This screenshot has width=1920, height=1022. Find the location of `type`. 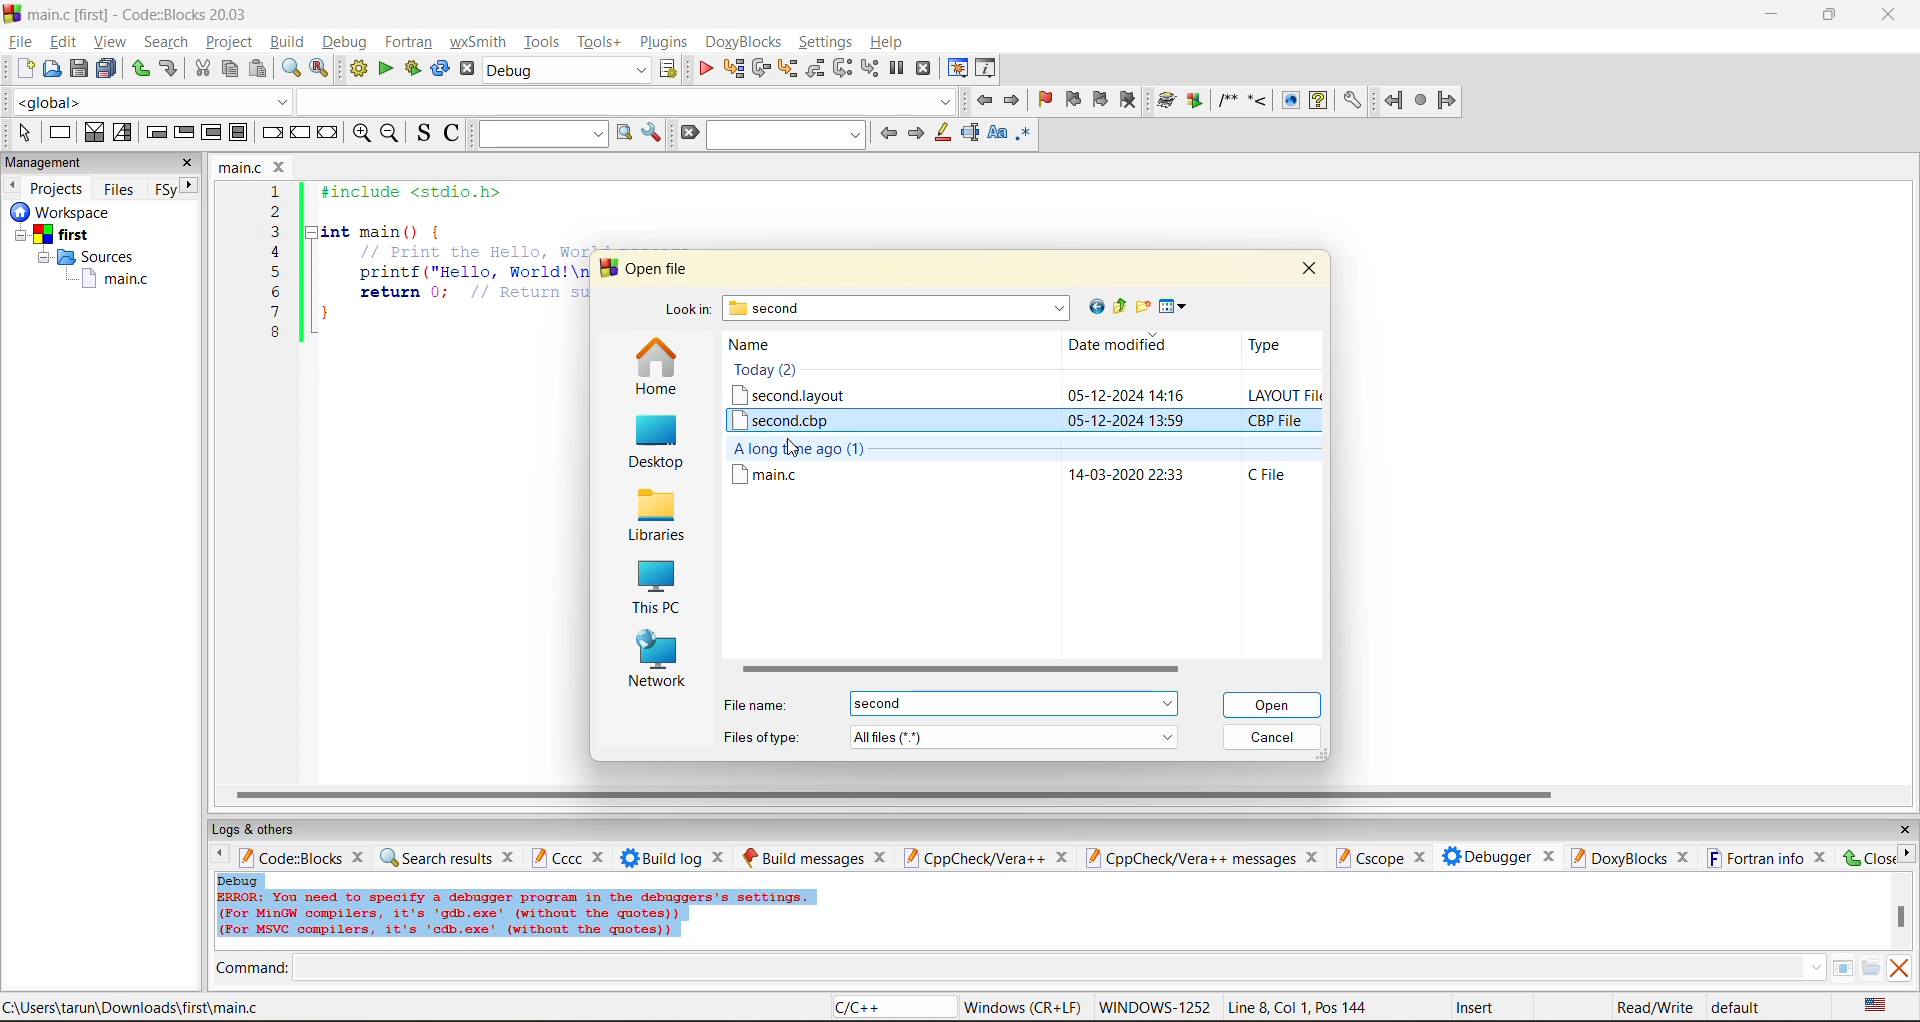

type is located at coordinates (1262, 344).